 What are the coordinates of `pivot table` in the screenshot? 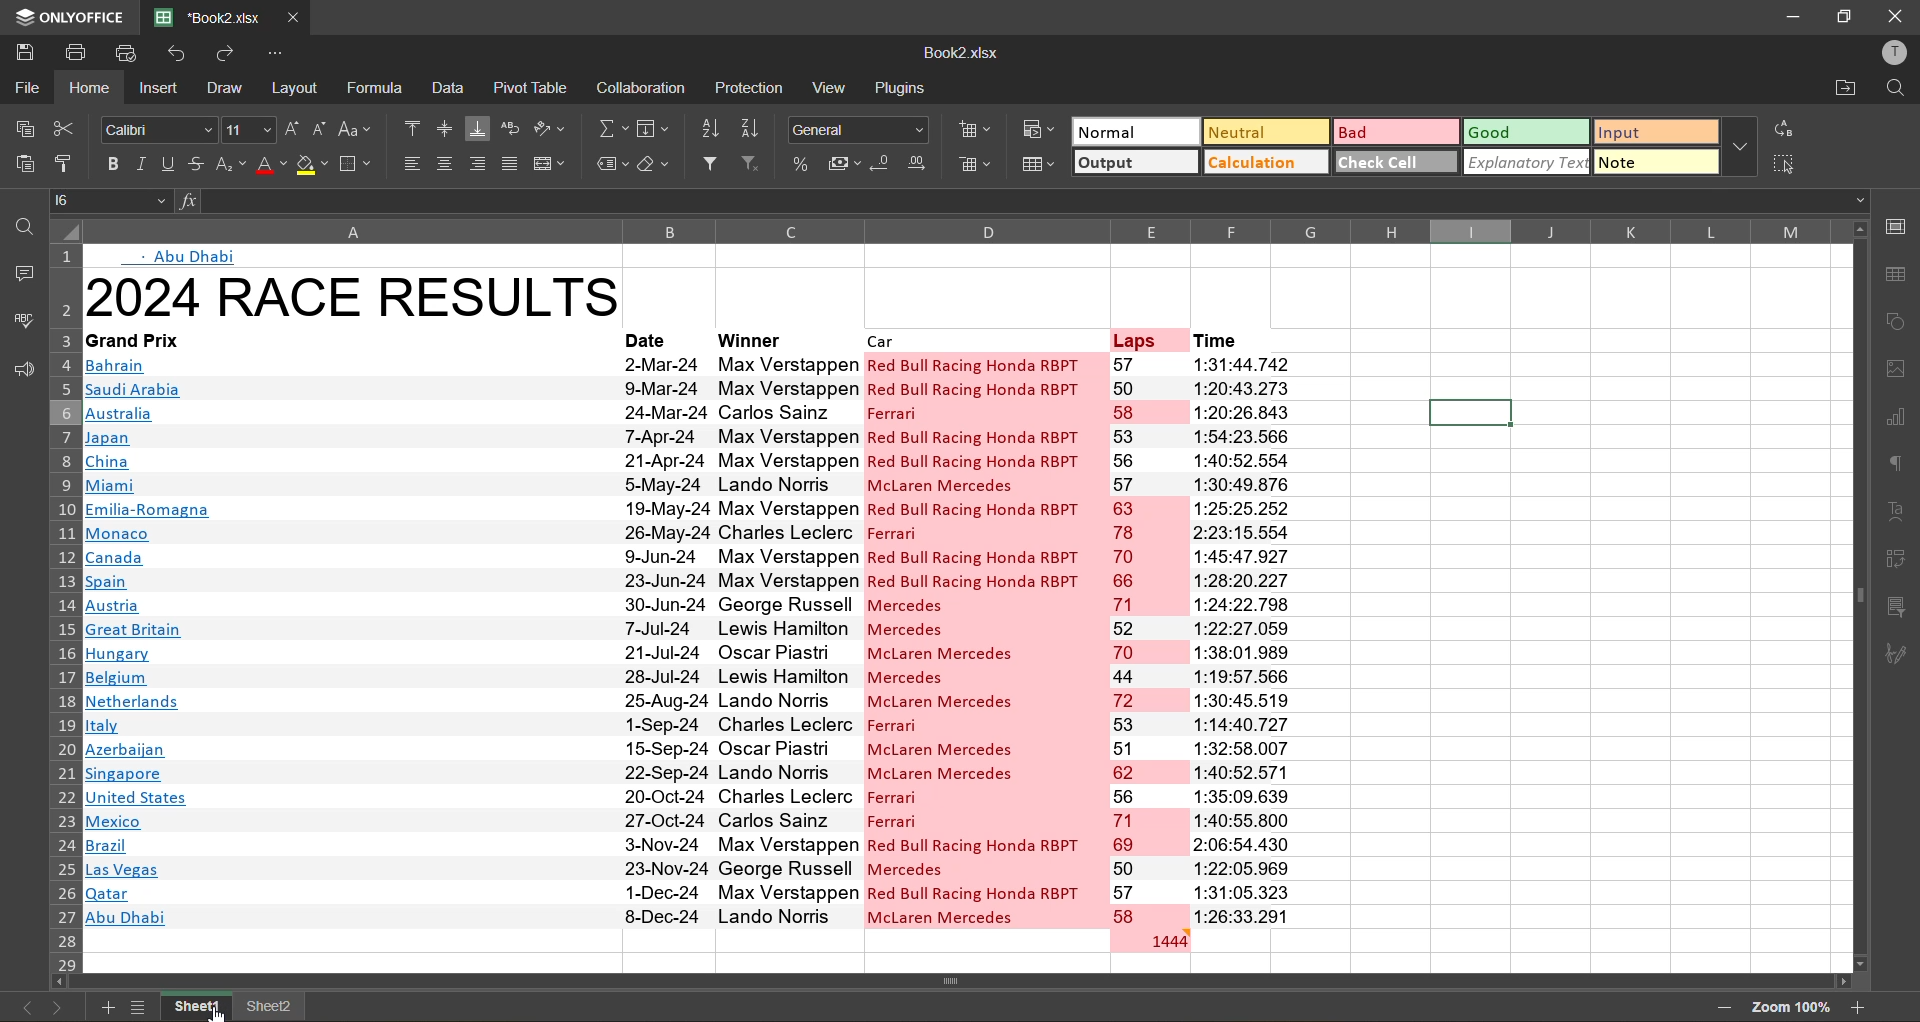 It's located at (532, 87).